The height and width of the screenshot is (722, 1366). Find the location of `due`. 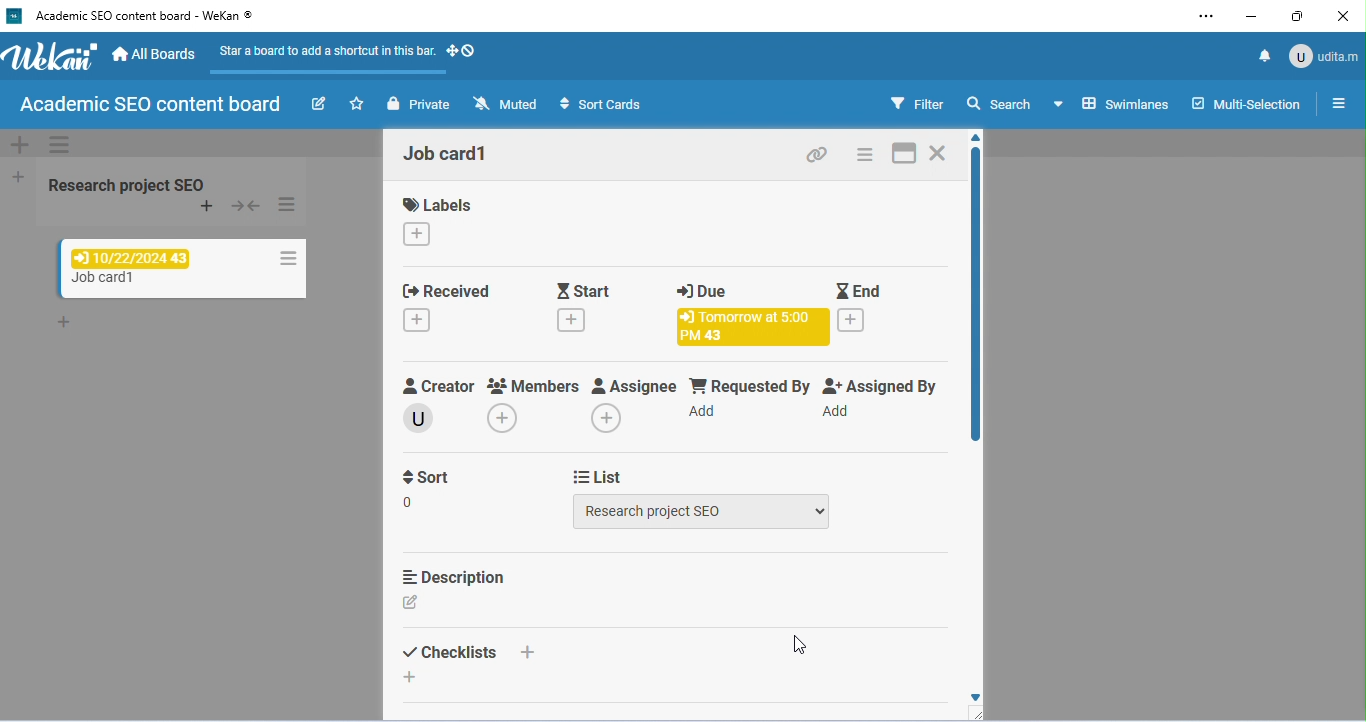

due is located at coordinates (706, 290).